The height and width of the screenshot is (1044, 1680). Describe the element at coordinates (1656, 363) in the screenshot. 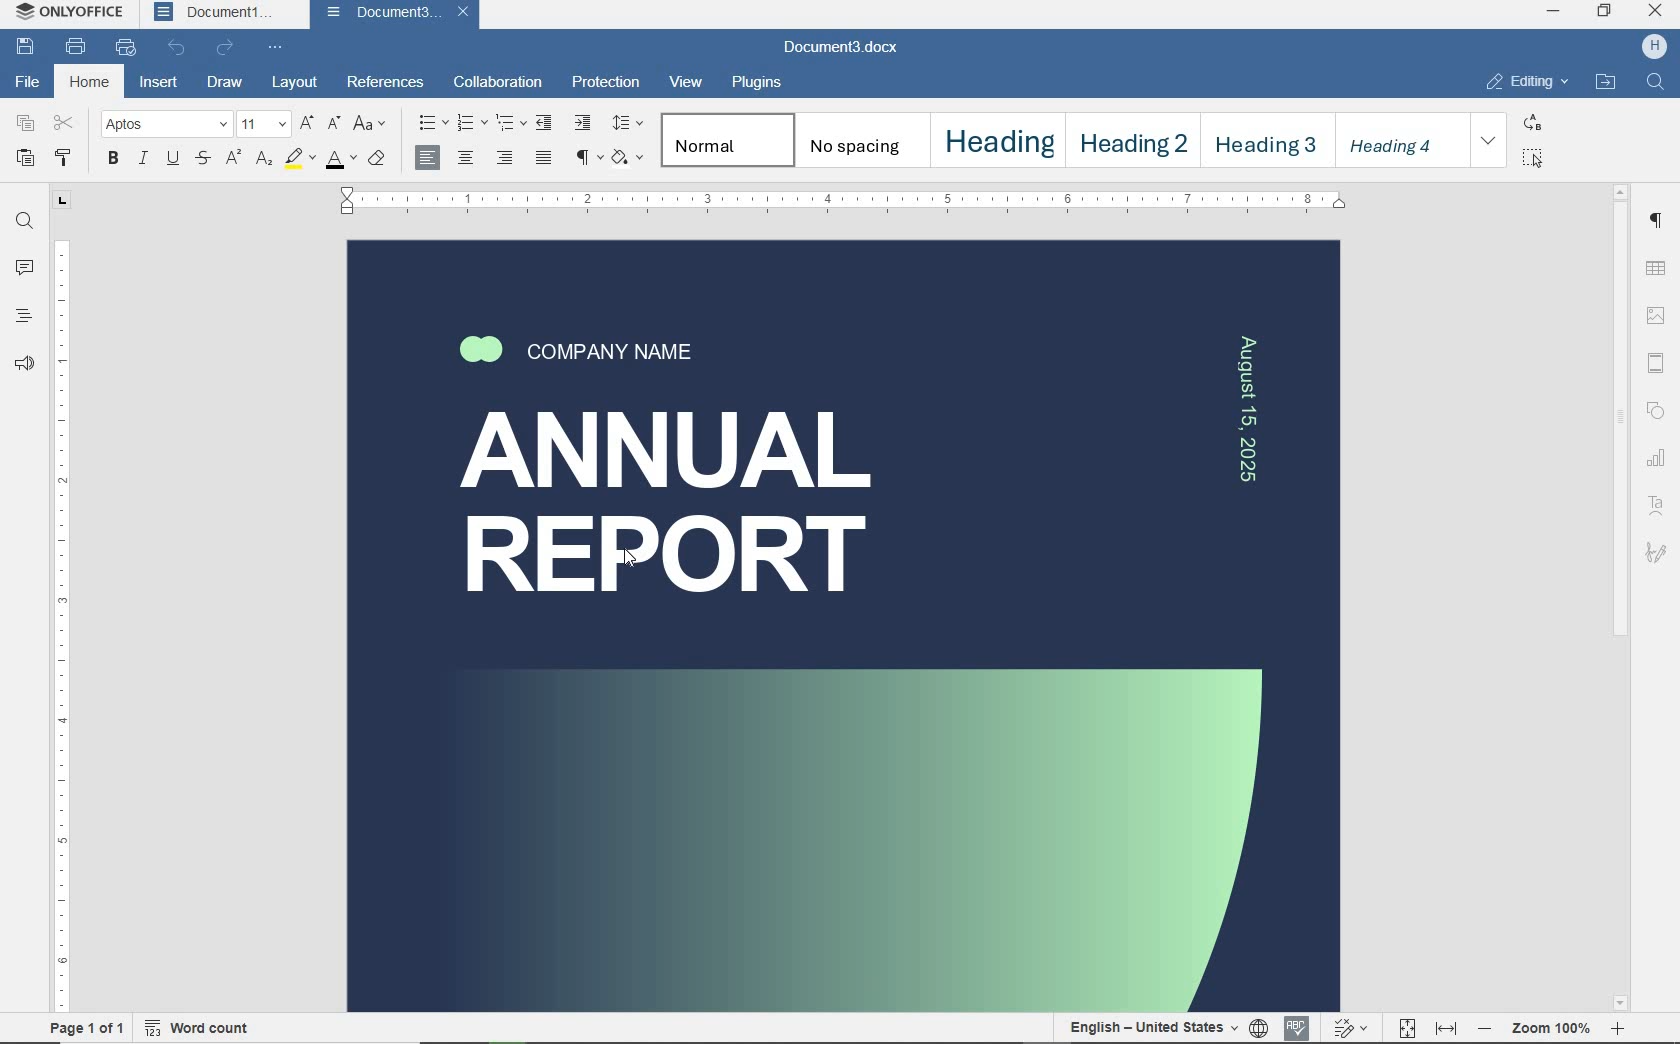

I see `header & footer` at that location.